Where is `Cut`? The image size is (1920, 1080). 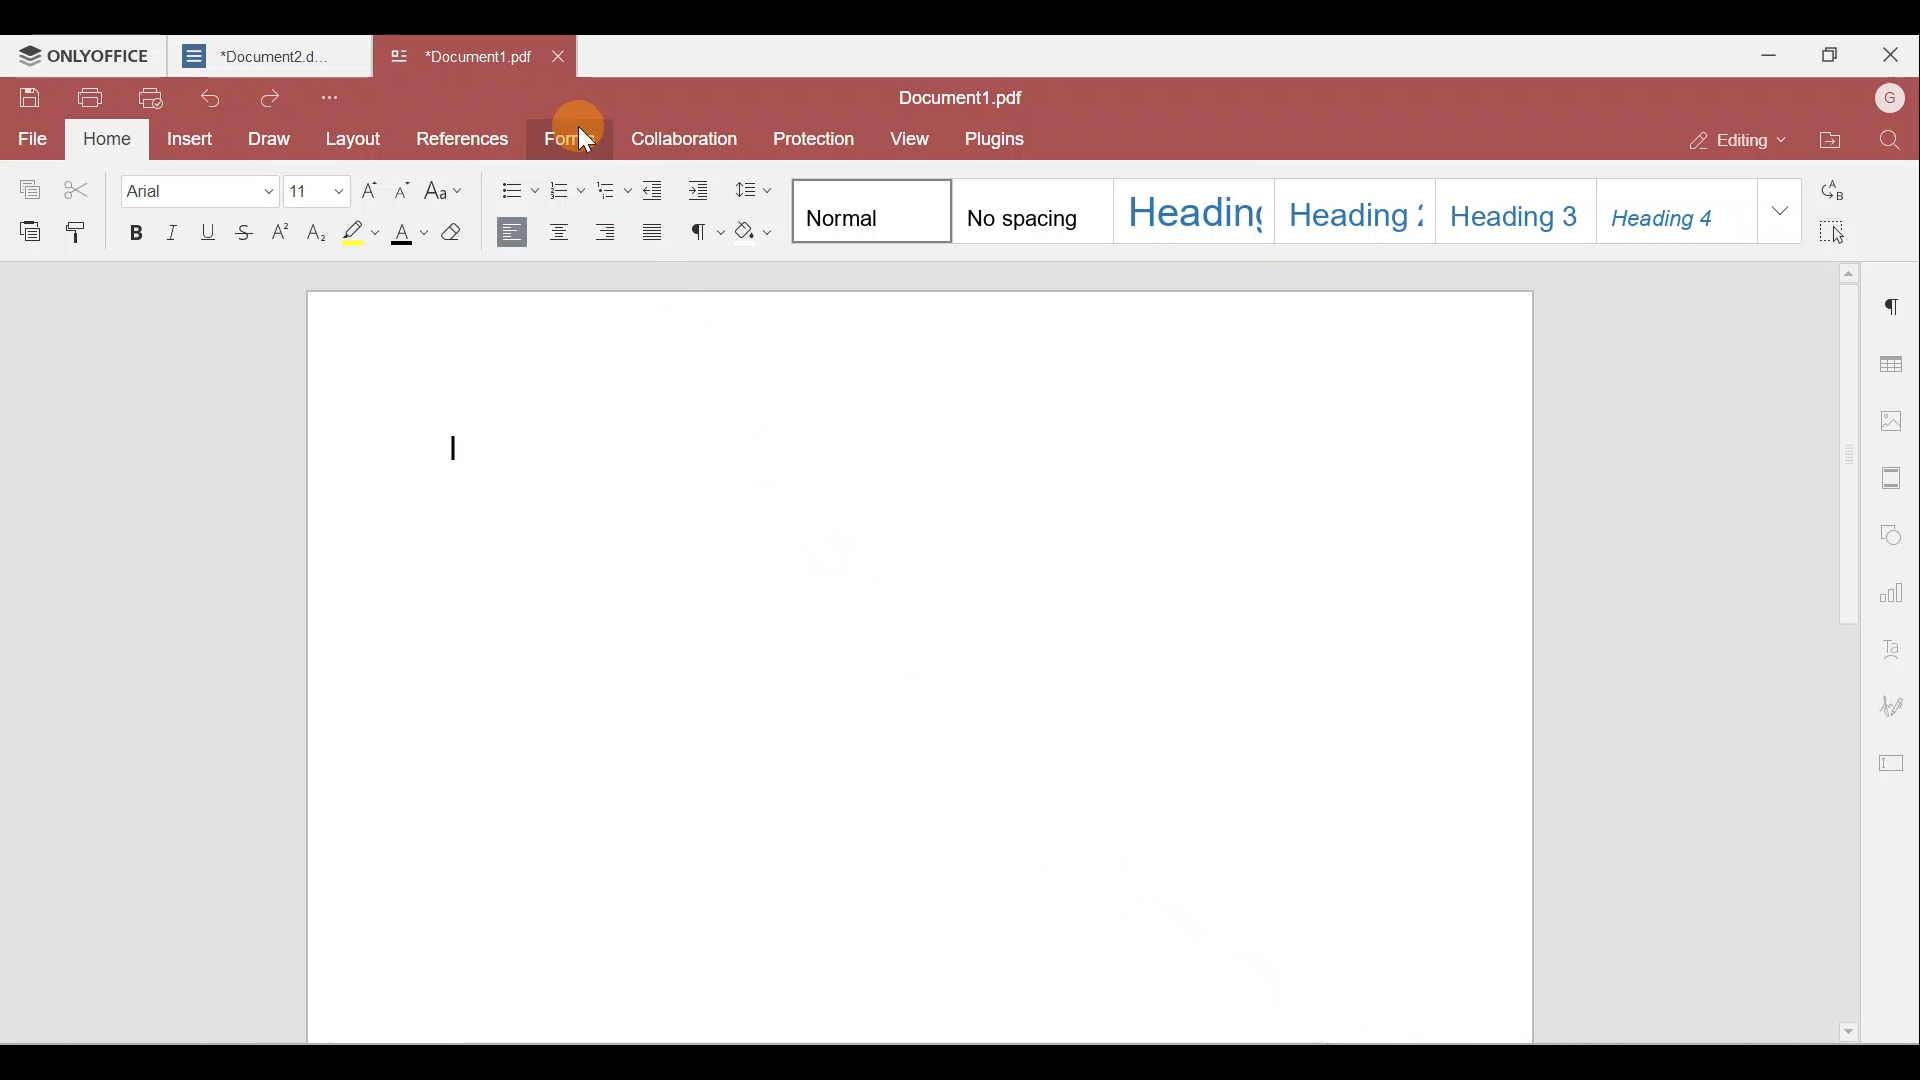
Cut is located at coordinates (84, 184).